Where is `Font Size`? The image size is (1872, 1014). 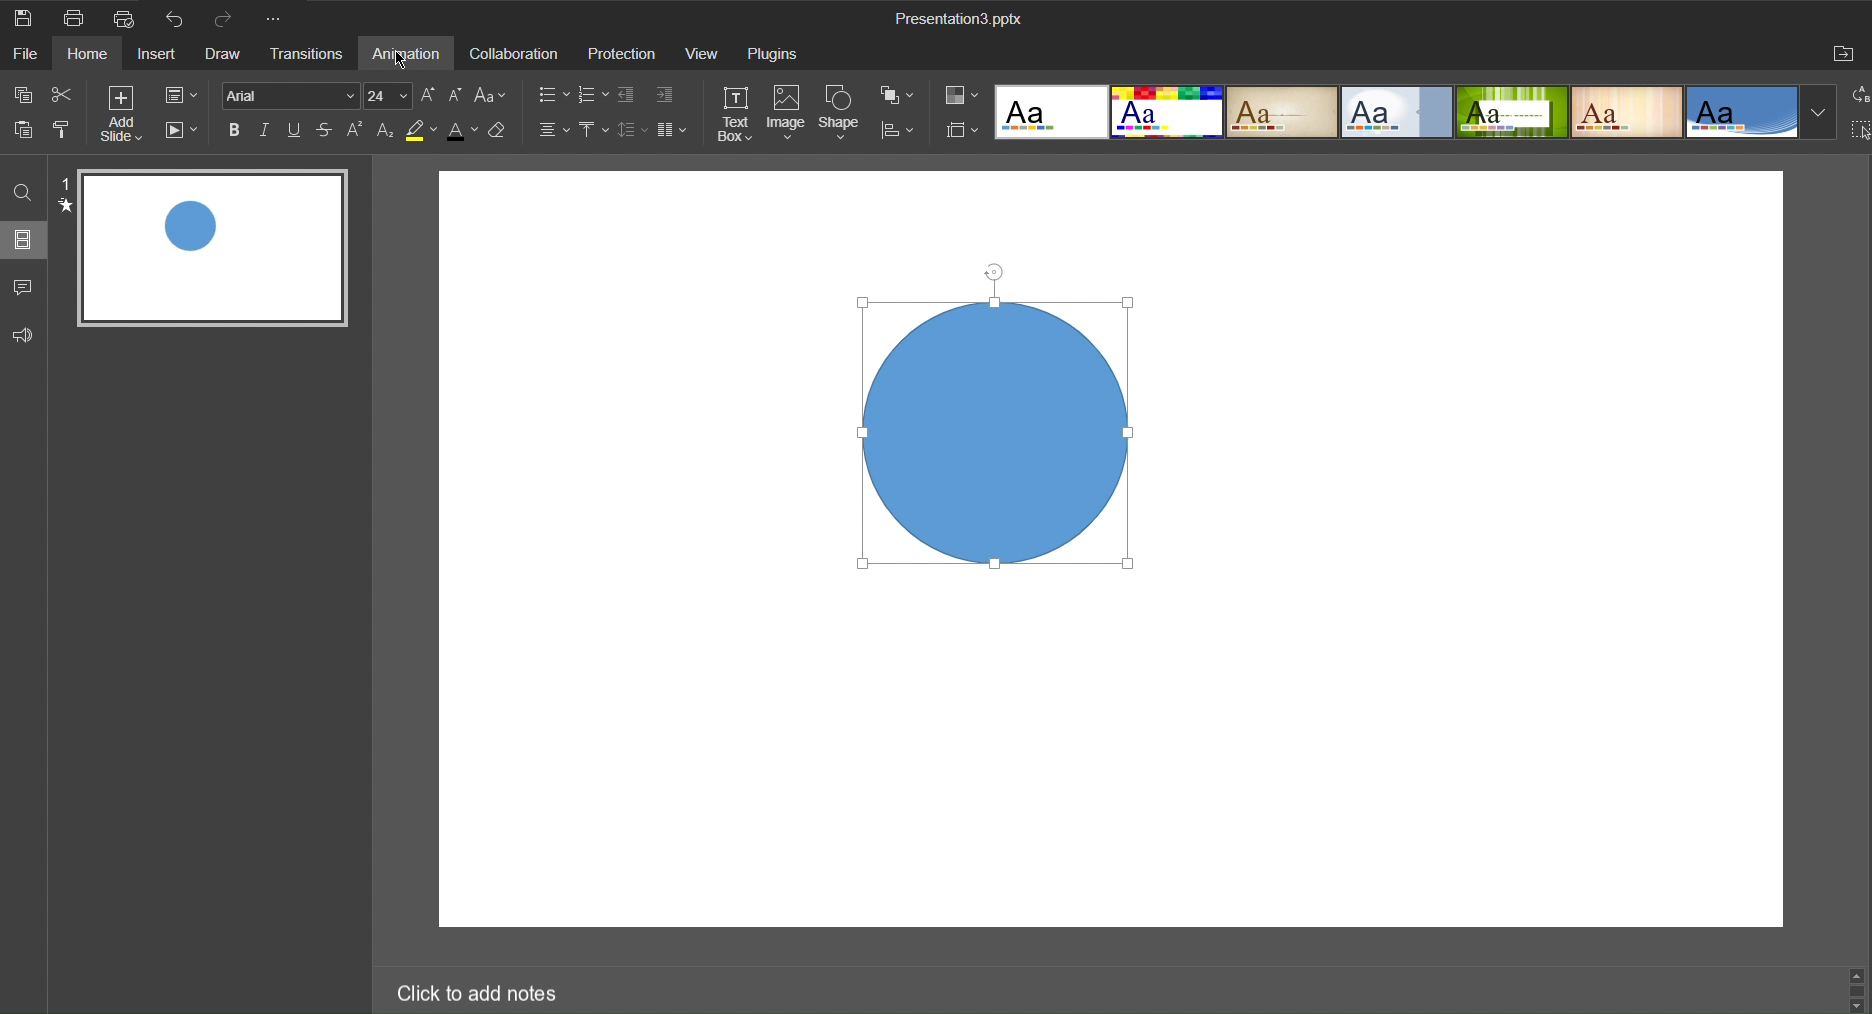
Font Size is located at coordinates (430, 97).